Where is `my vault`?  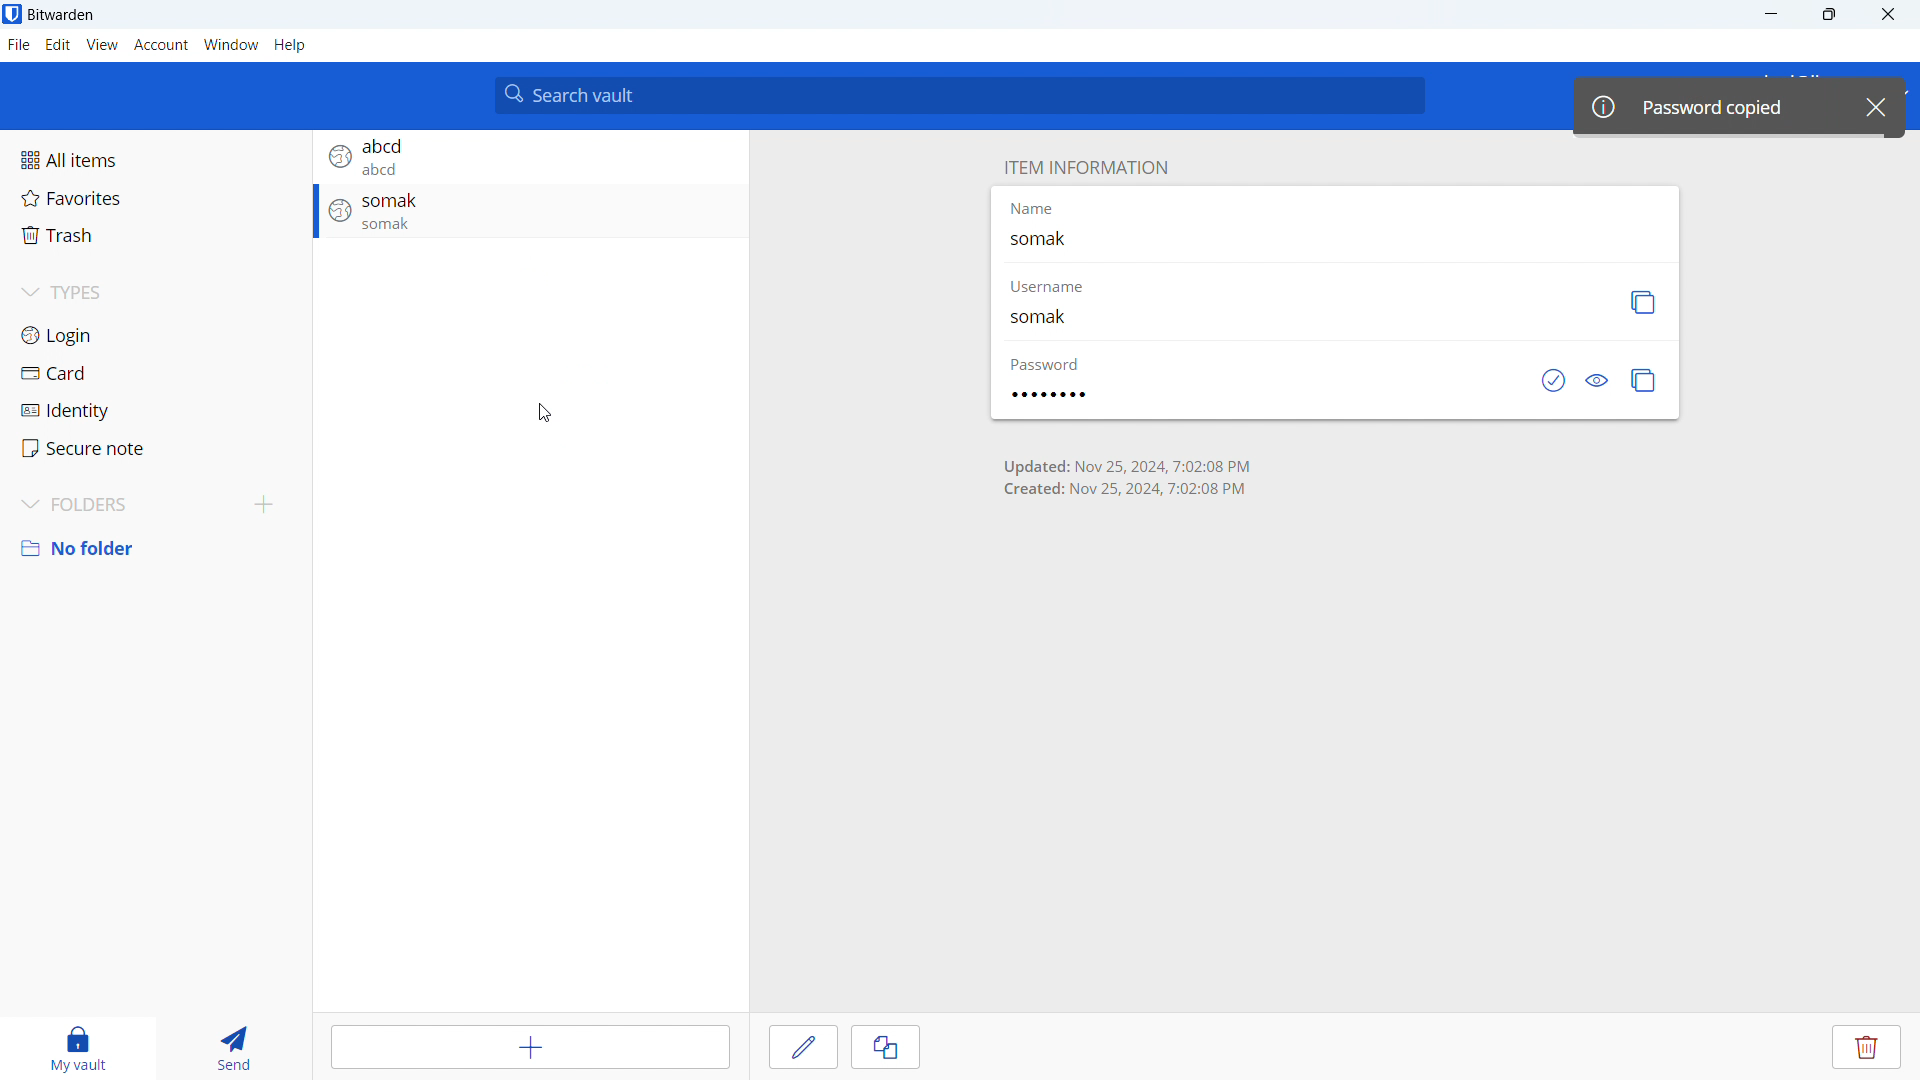
my vault is located at coordinates (77, 1048).